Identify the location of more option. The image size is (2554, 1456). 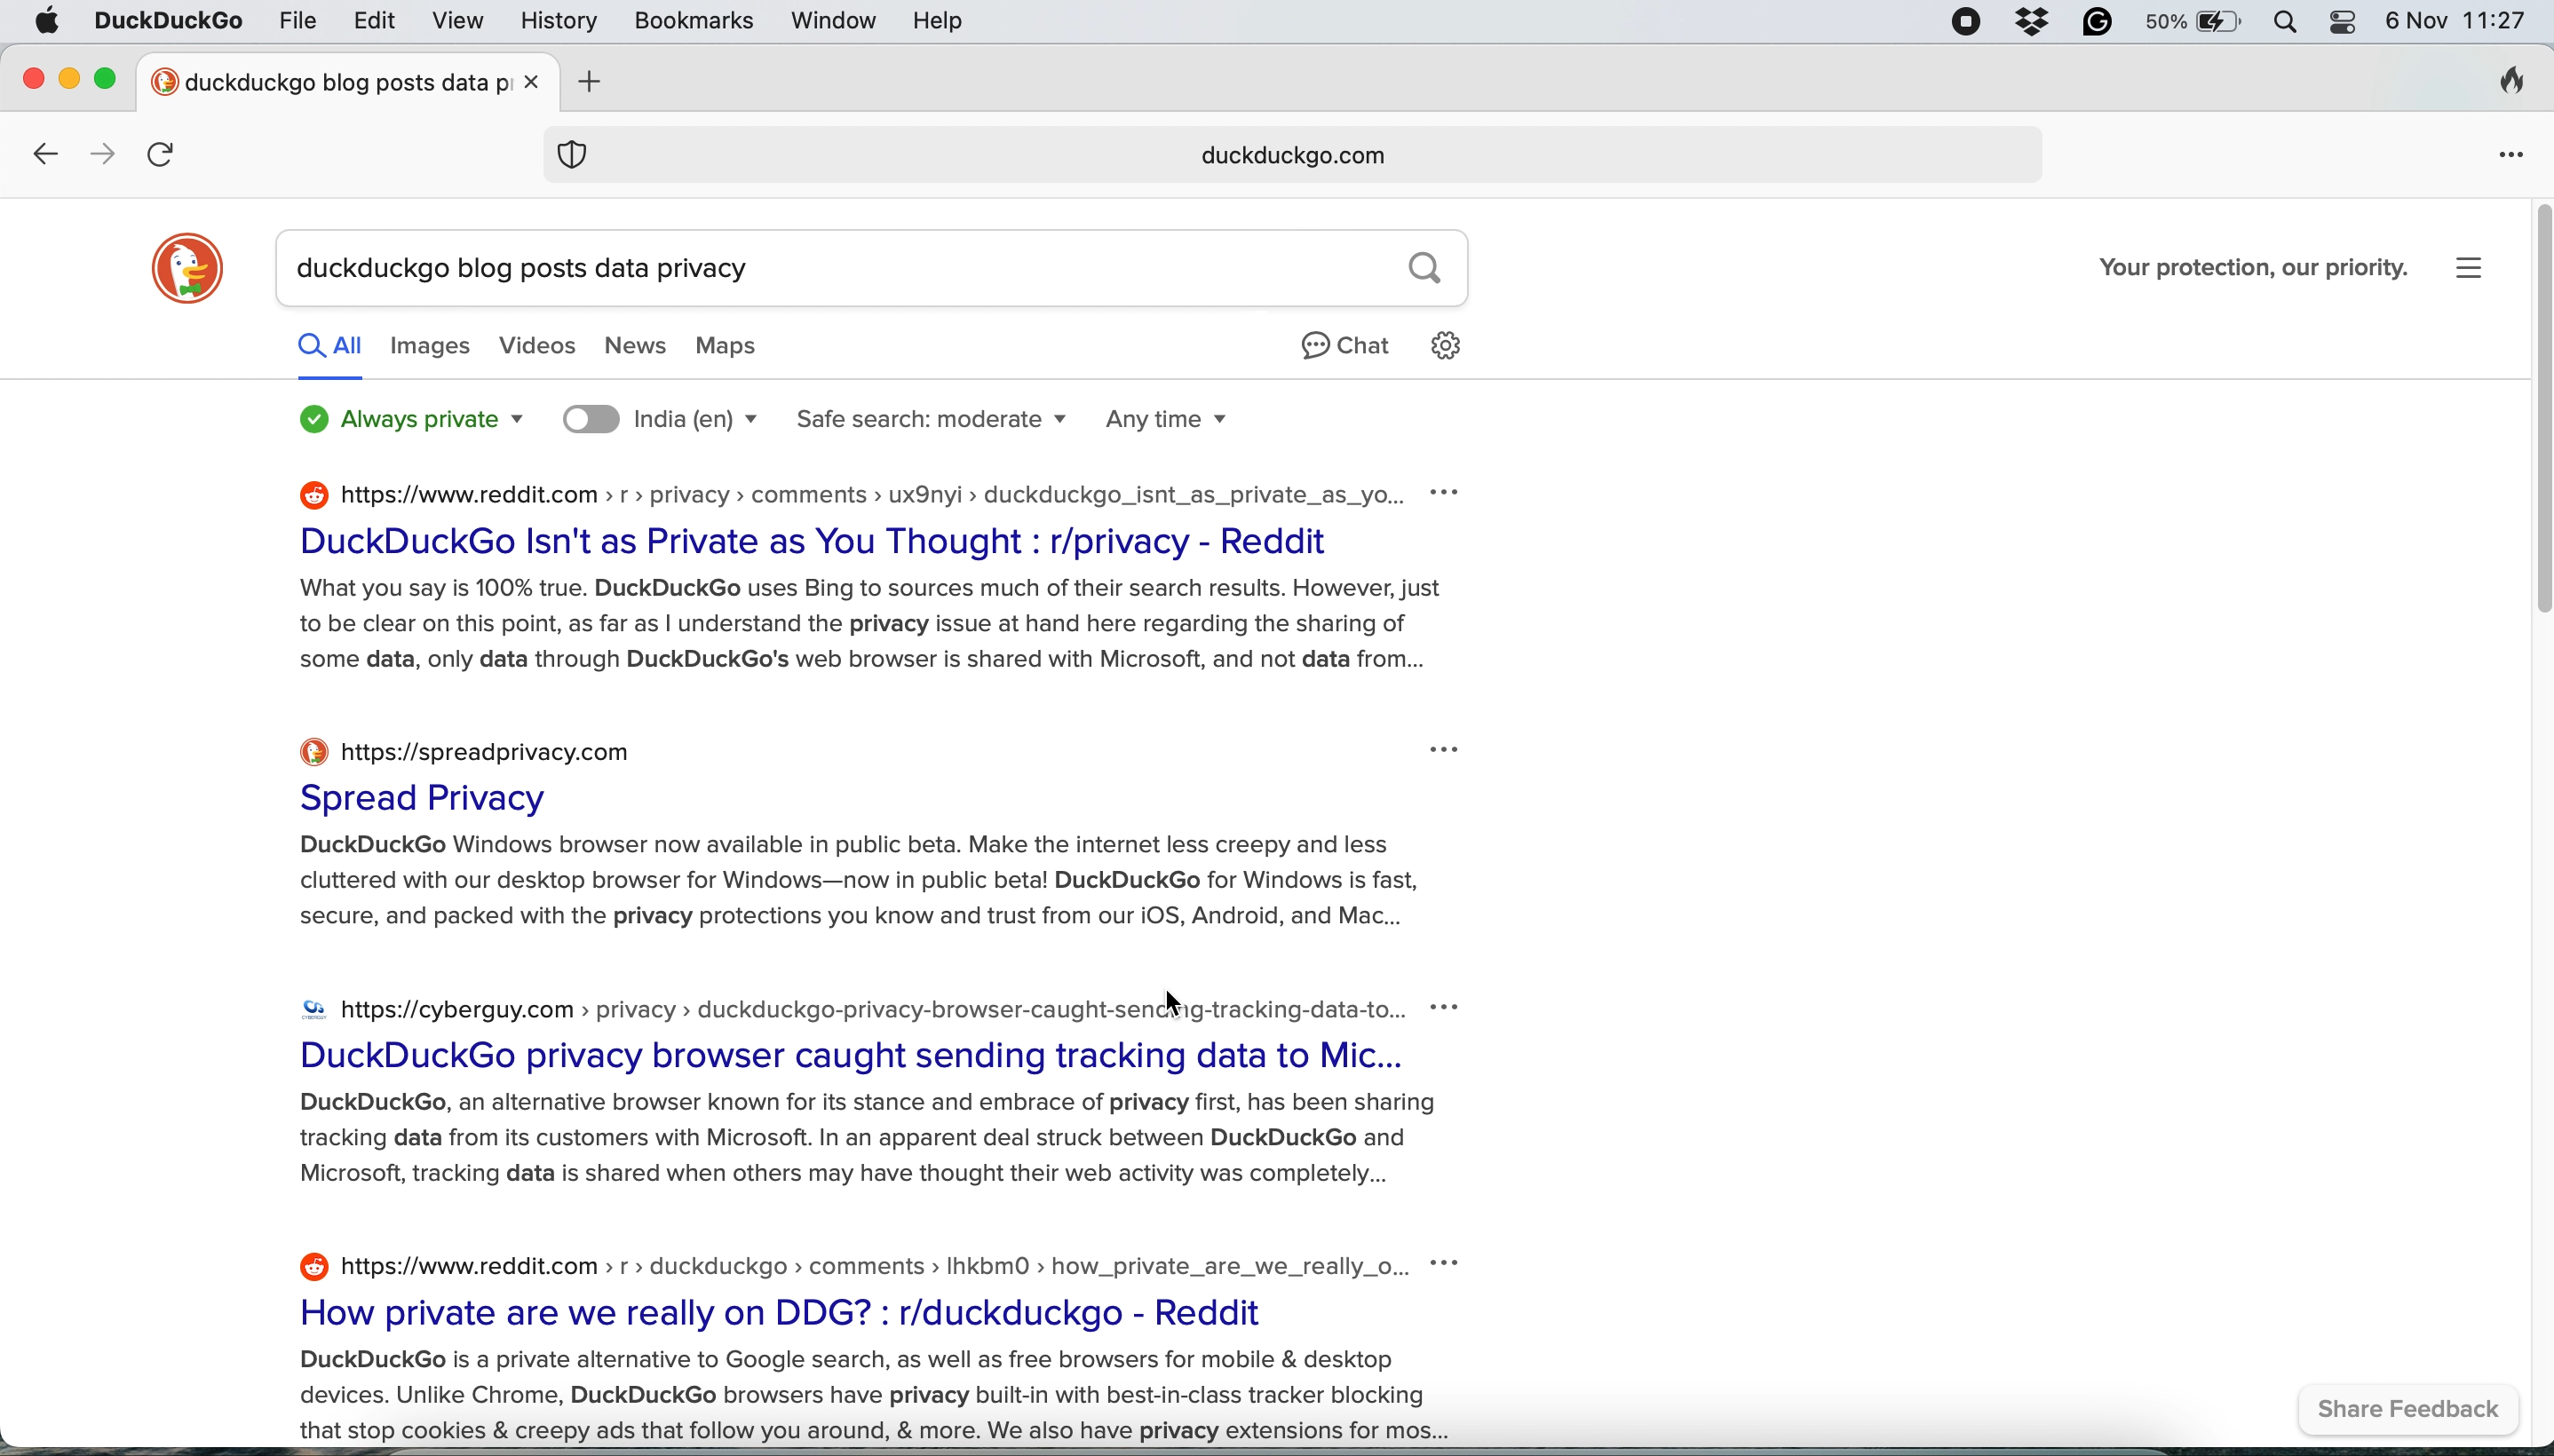
(1455, 1264).